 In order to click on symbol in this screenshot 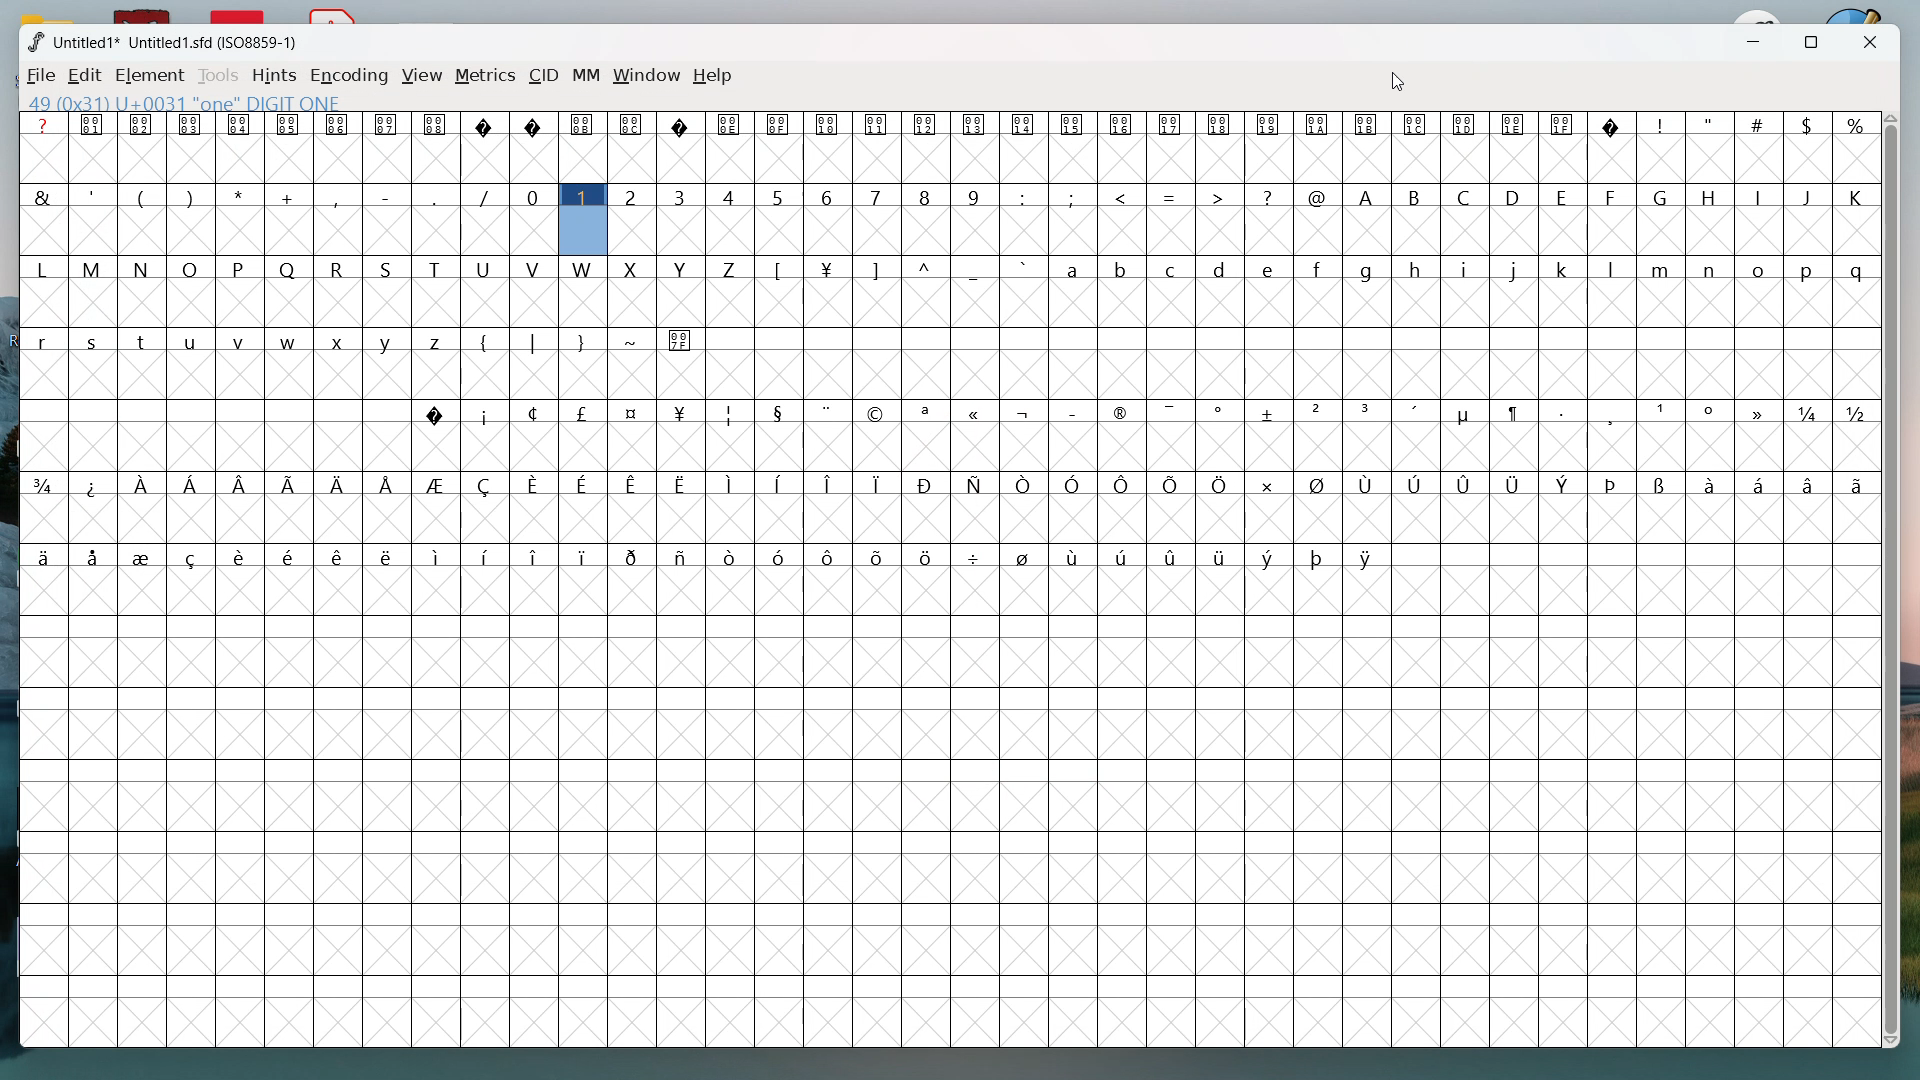, I will do `click(1516, 483)`.